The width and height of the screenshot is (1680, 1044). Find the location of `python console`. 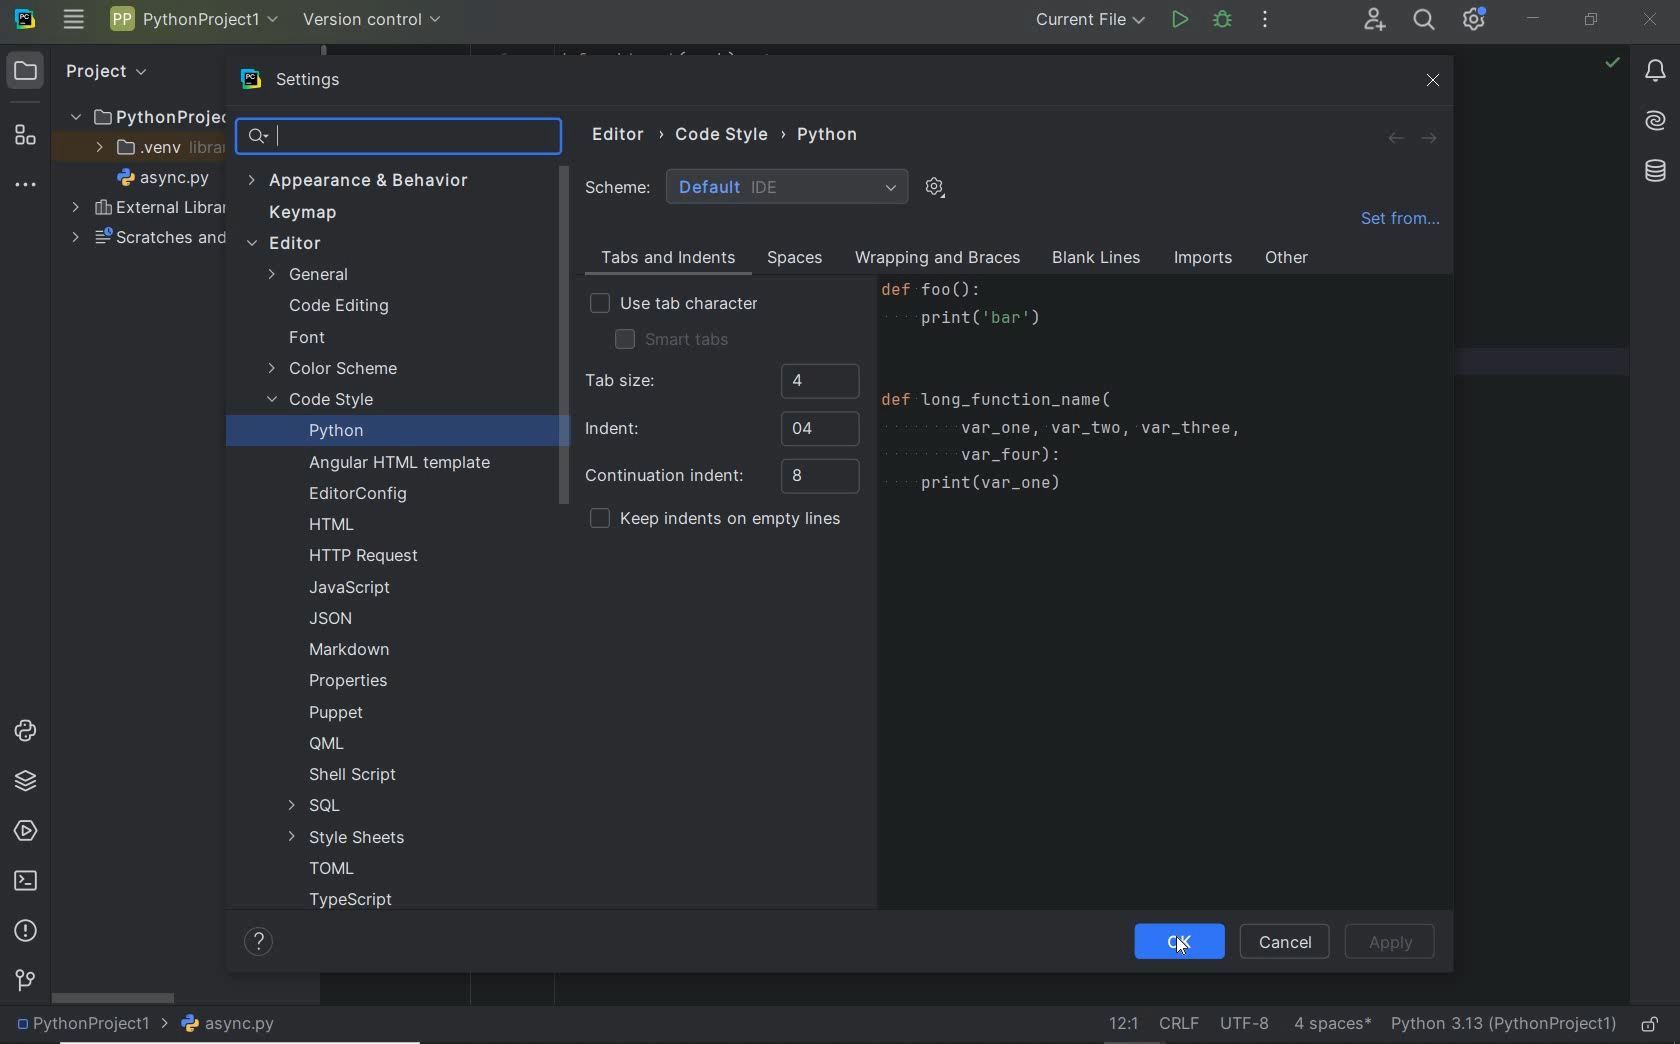

python console is located at coordinates (29, 733).